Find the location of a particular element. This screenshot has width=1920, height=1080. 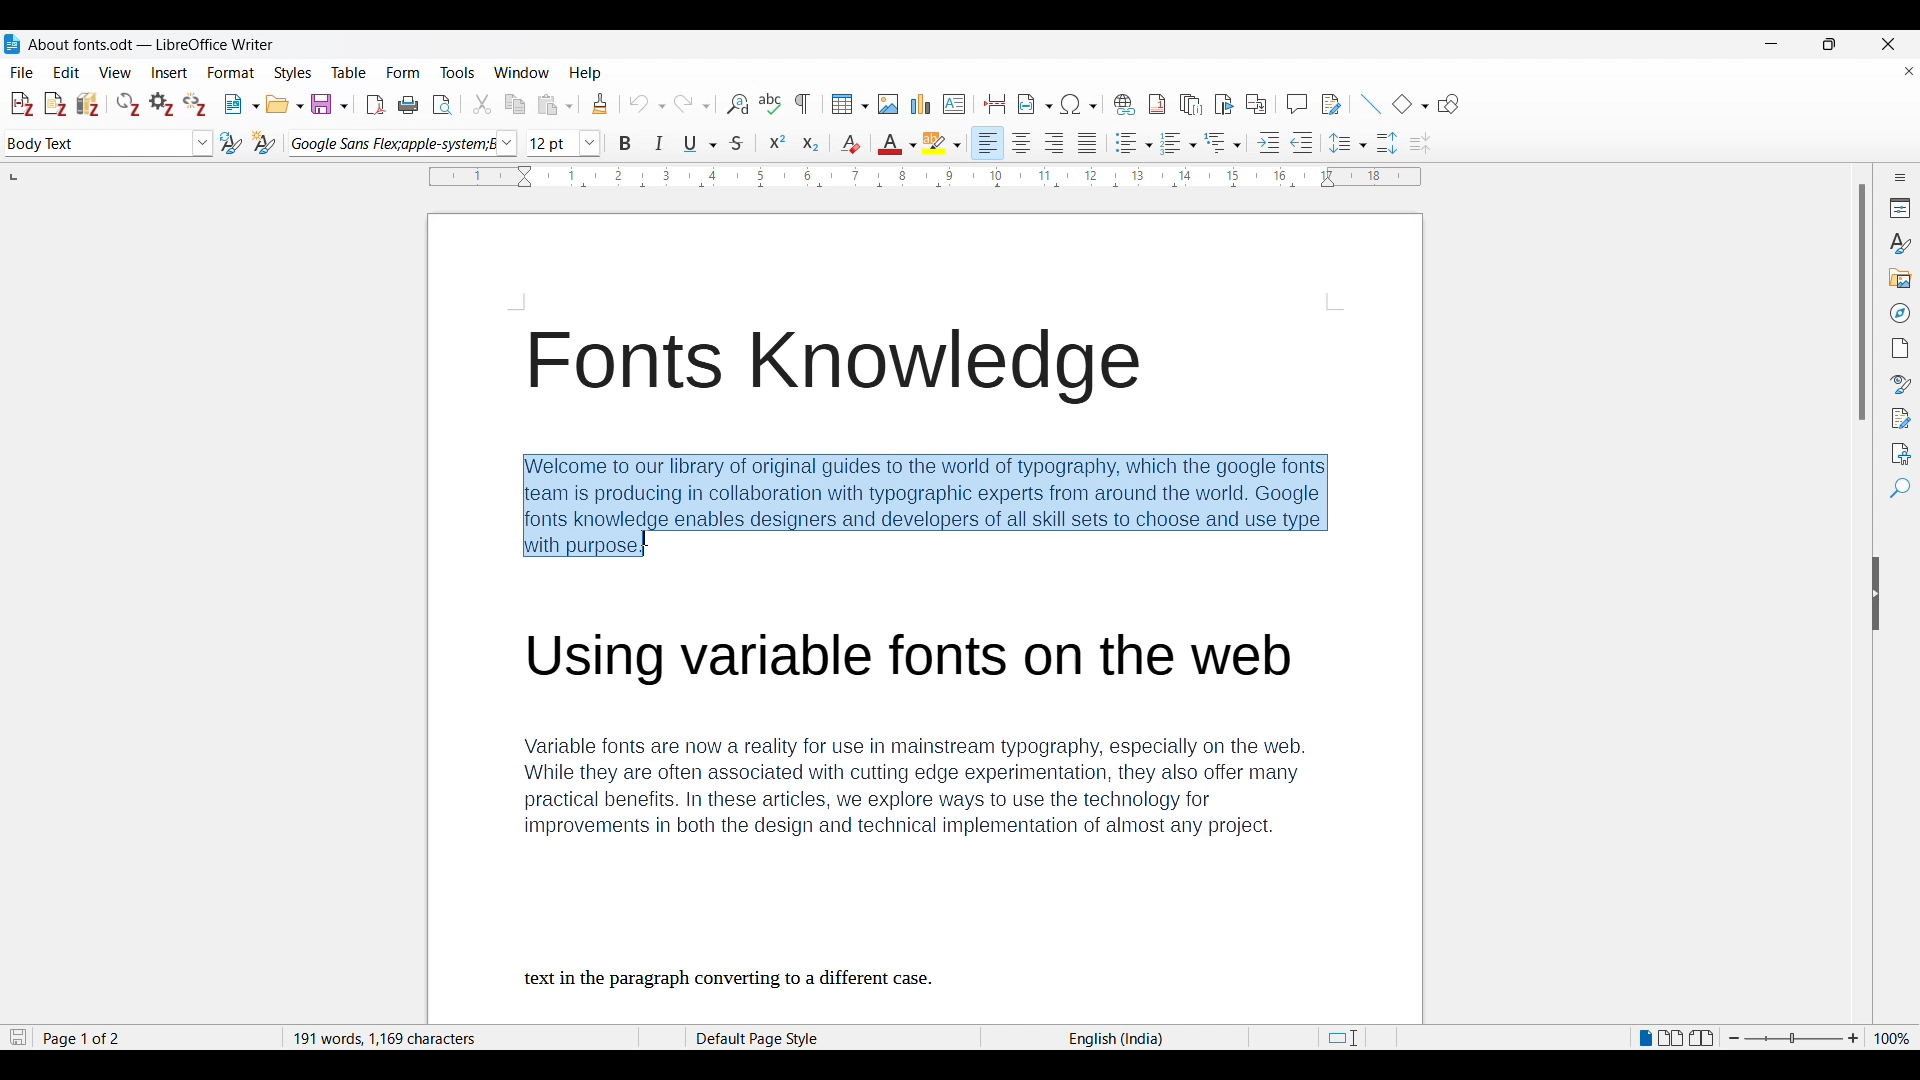

Centre alignment is located at coordinates (1021, 143).